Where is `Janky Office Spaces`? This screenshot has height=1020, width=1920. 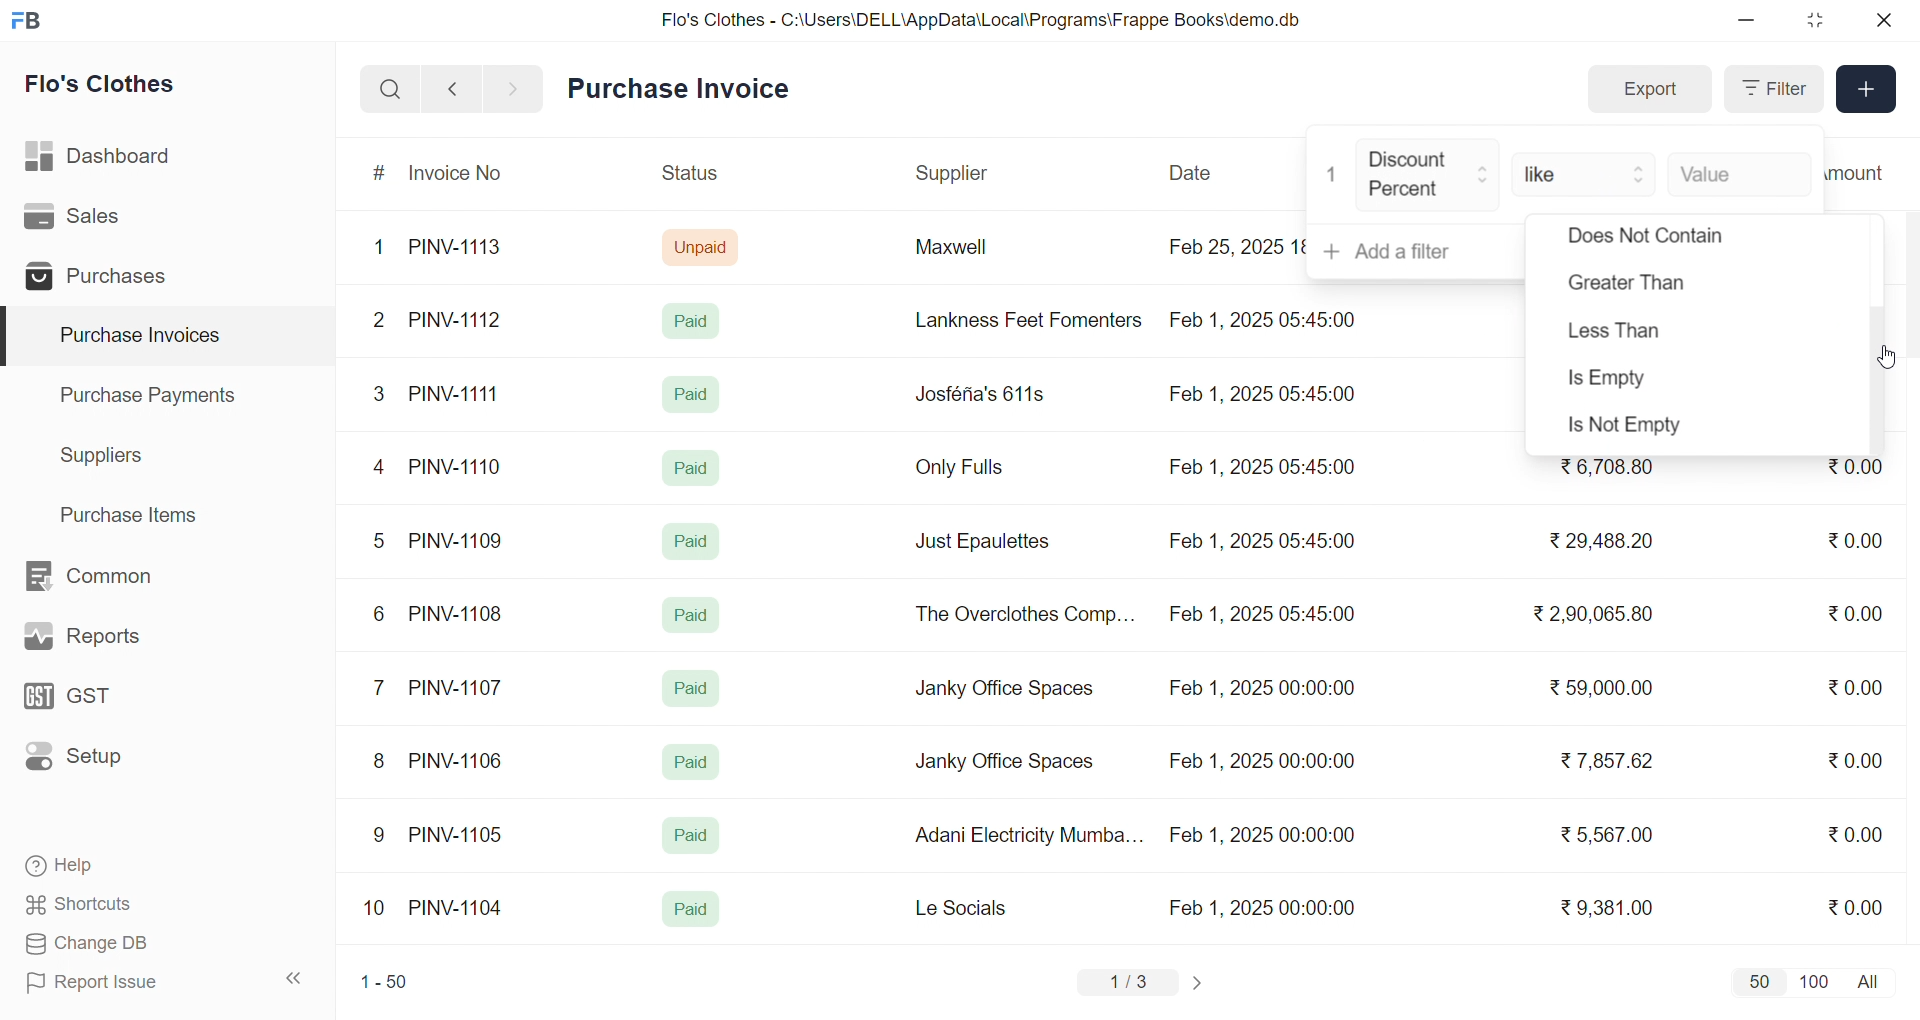 Janky Office Spaces is located at coordinates (1006, 690).